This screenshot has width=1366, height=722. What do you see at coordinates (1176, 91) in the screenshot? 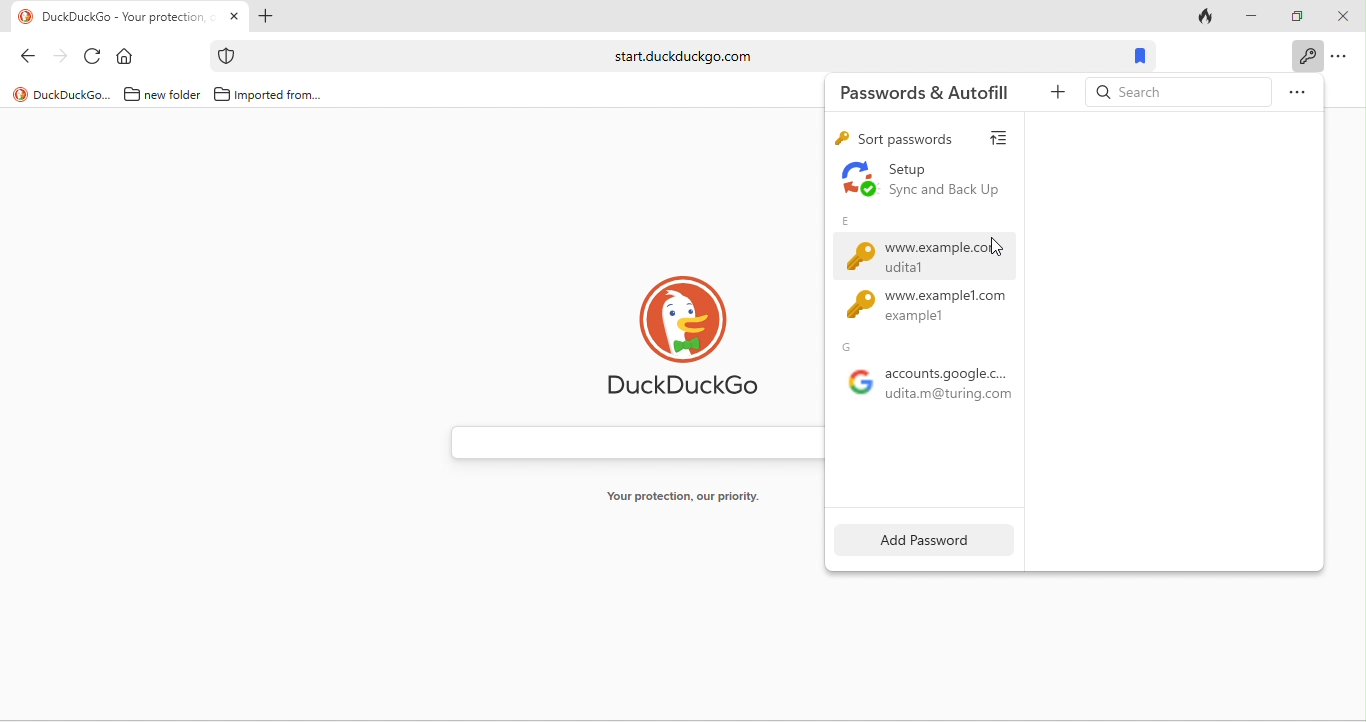
I see `search` at bounding box center [1176, 91].